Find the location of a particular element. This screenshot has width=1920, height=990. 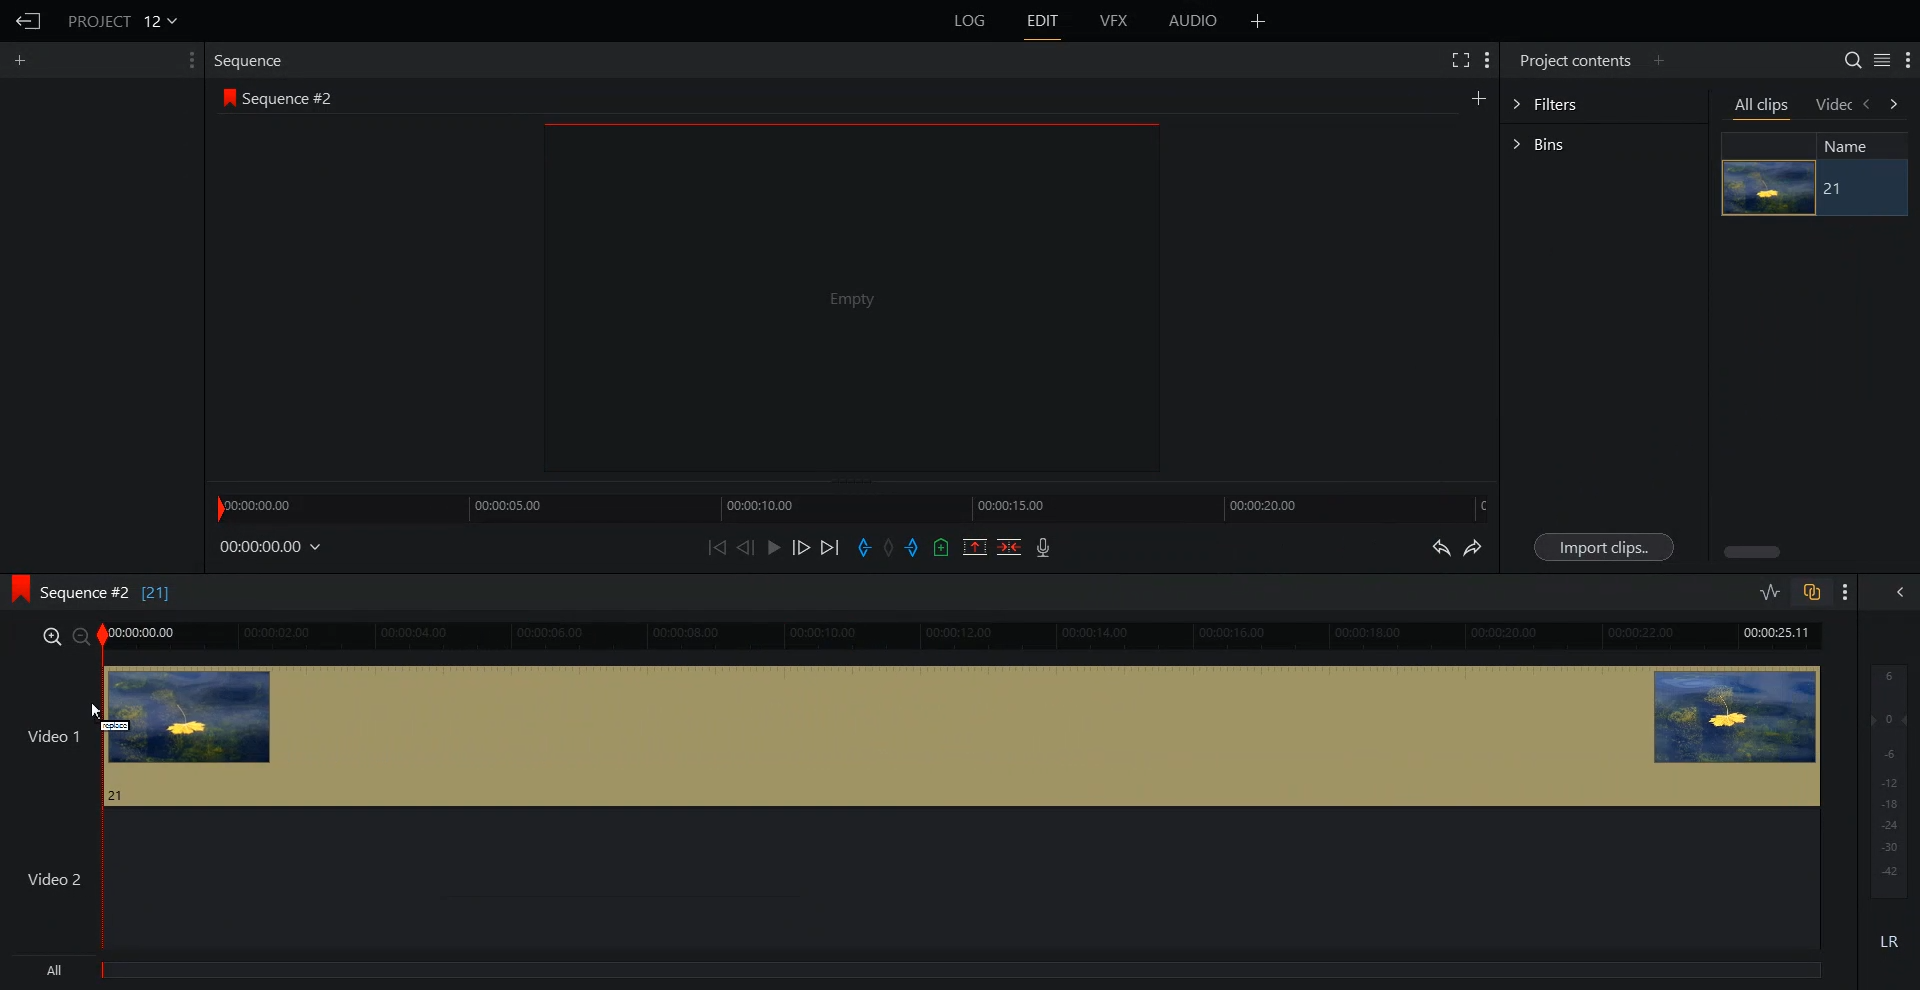

VFX is located at coordinates (1116, 21).